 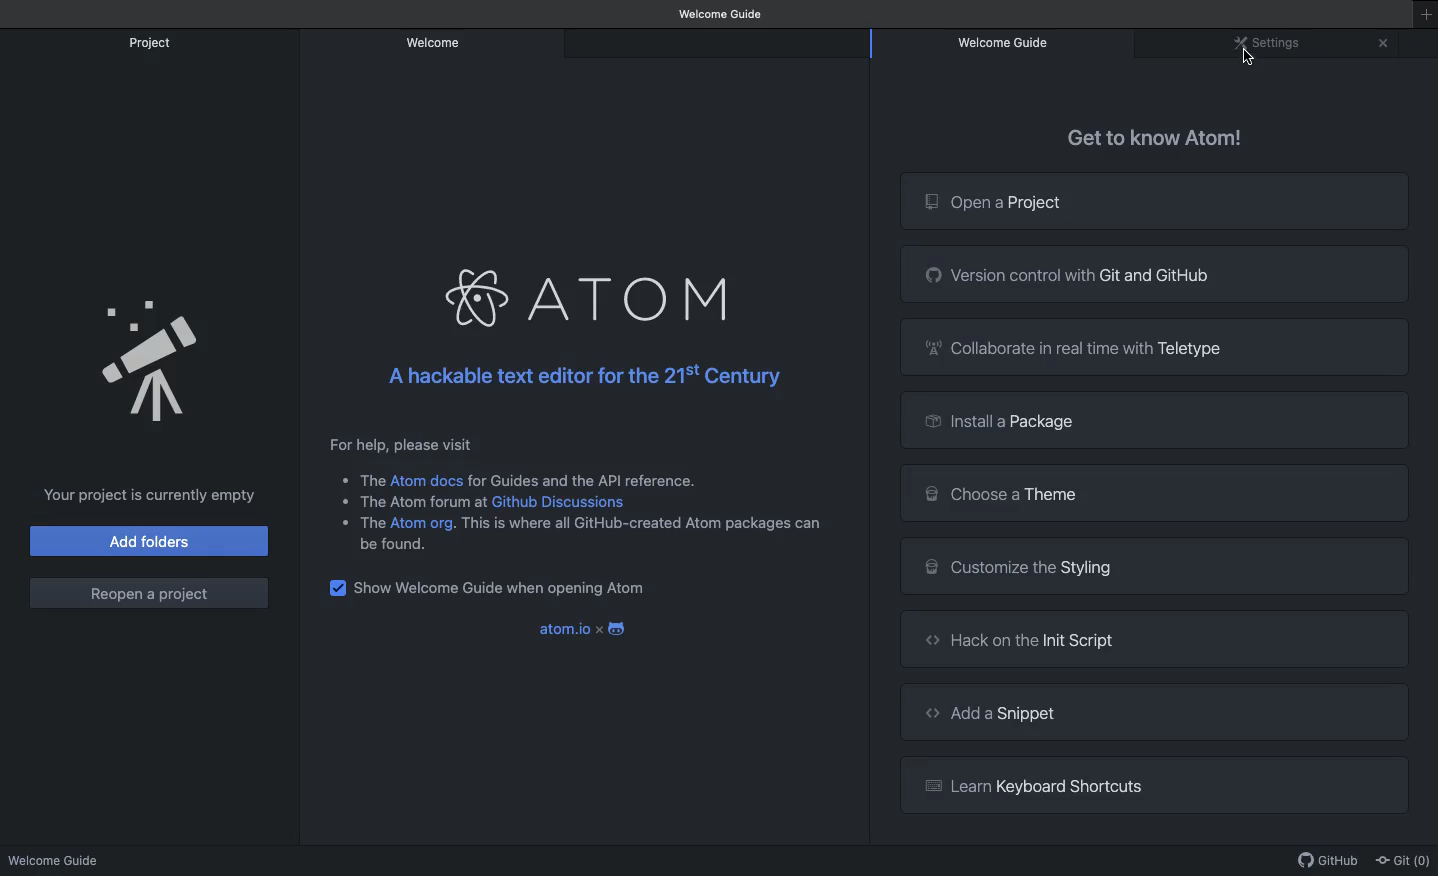 What do you see at coordinates (580, 378) in the screenshot?
I see `A hackable text editor for the 215! Century` at bounding box center [580, 378].